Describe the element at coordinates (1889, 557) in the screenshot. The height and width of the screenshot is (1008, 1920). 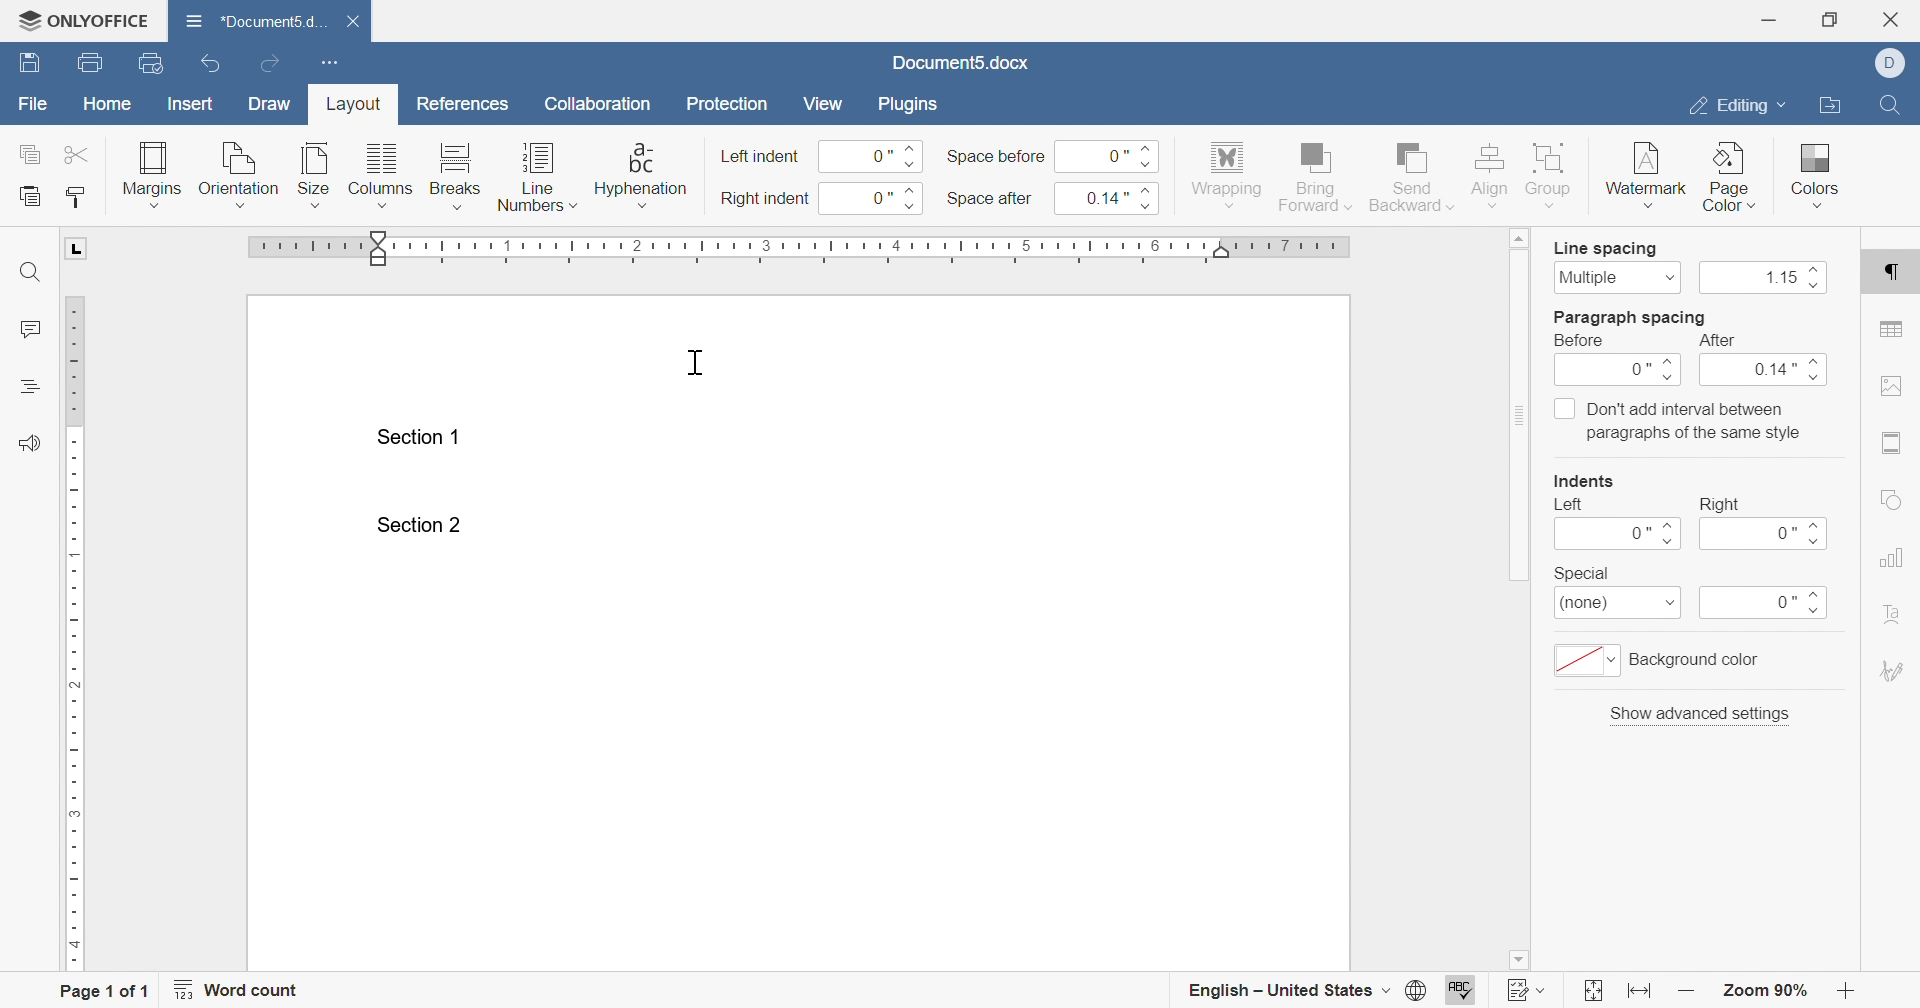
I see `chart settings` at that location.